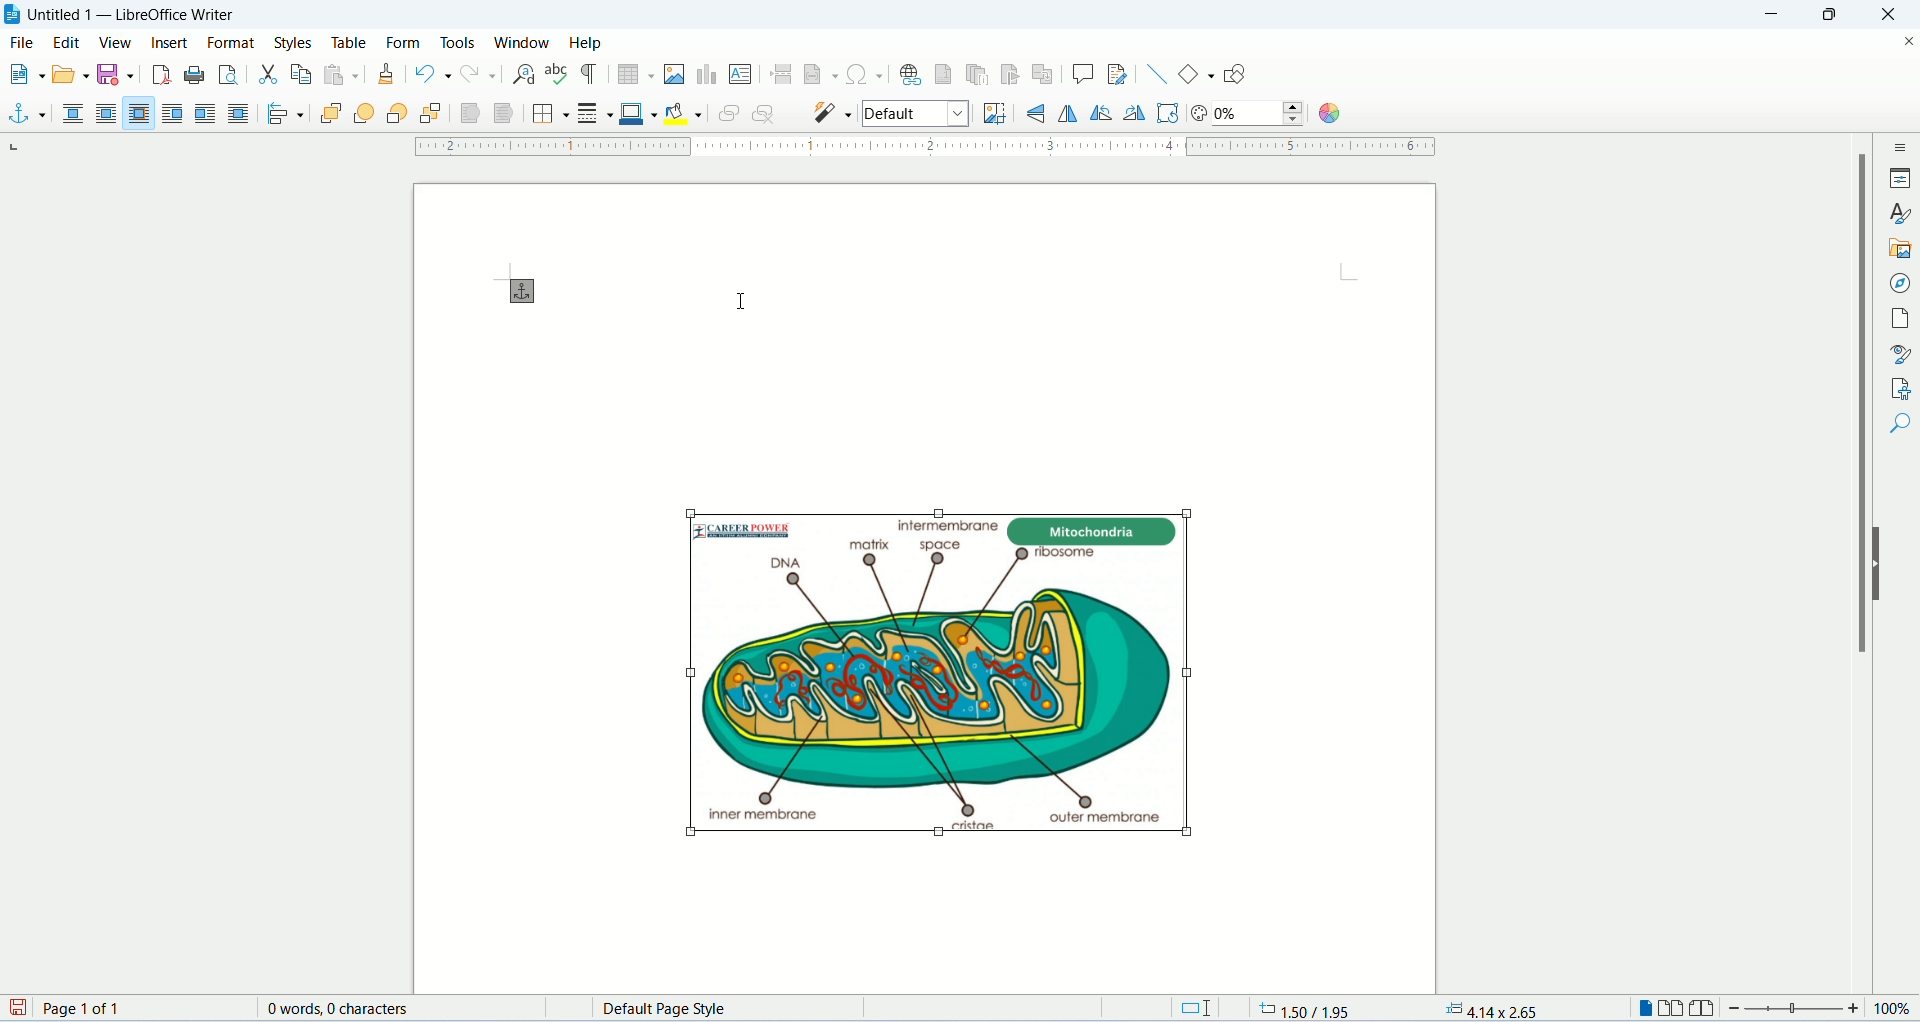  Describe the element at coordinates (594, 112) in the screenshot. I see `border style` at that location.